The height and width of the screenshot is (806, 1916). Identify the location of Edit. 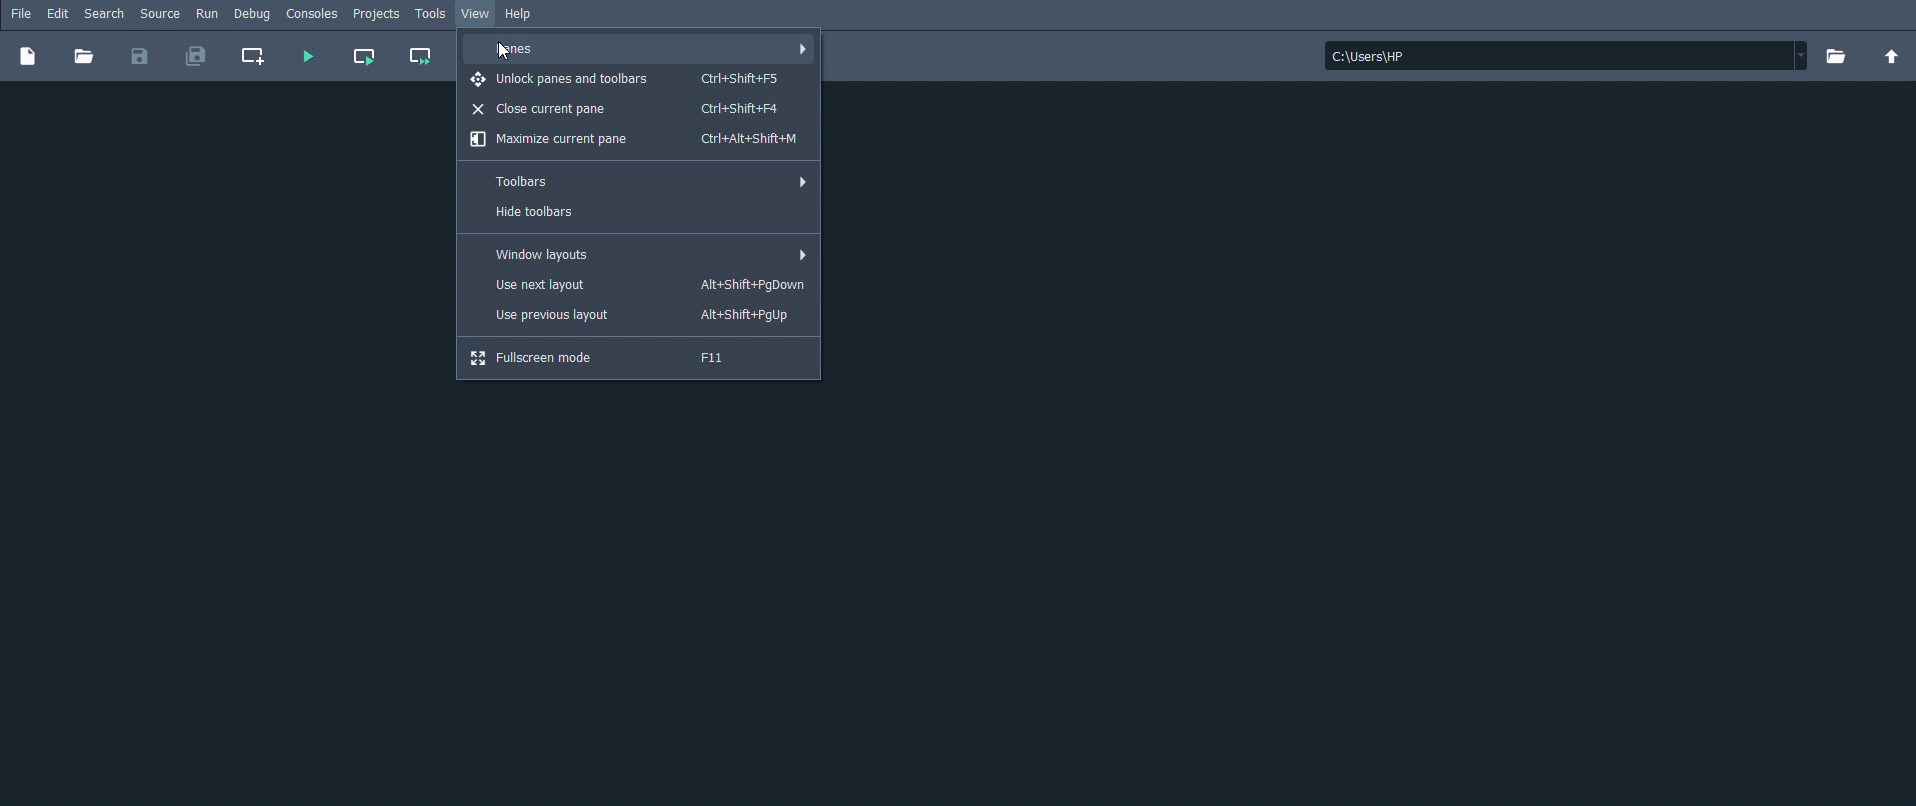
(58, 14).